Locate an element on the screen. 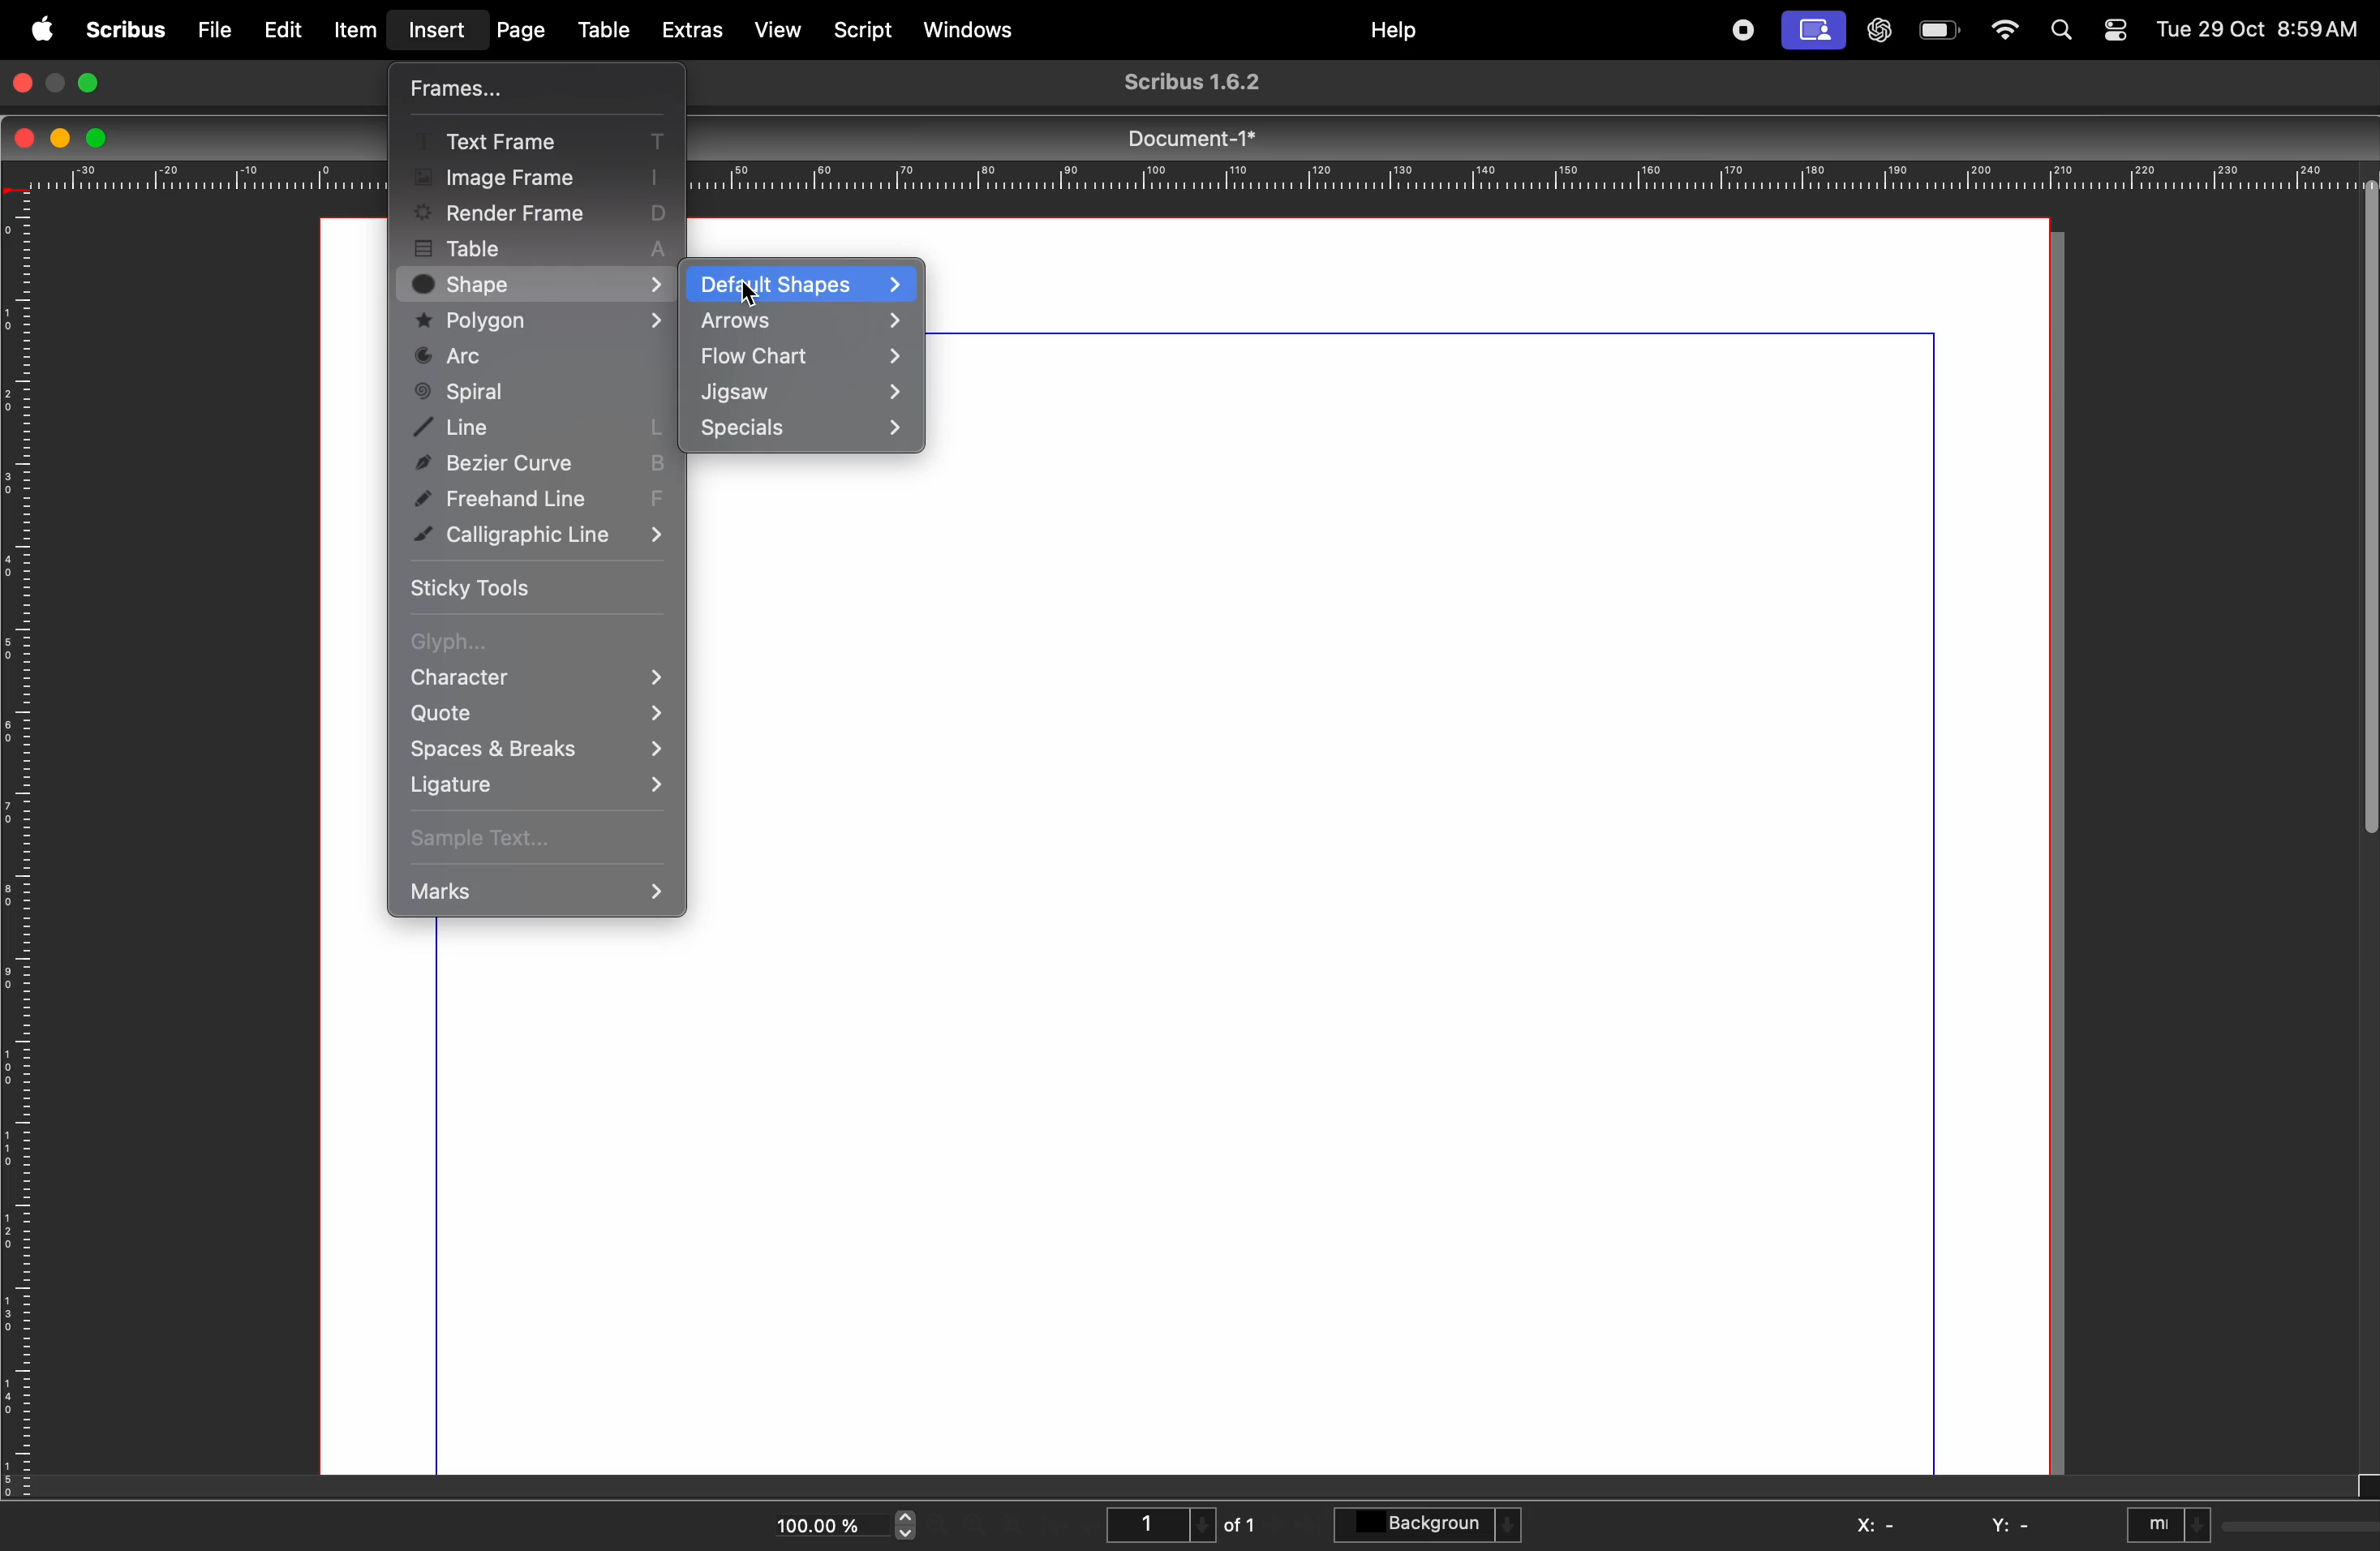 The height and width of the screenshot is (1551, 2380). item is located at coordinates (356, 30).